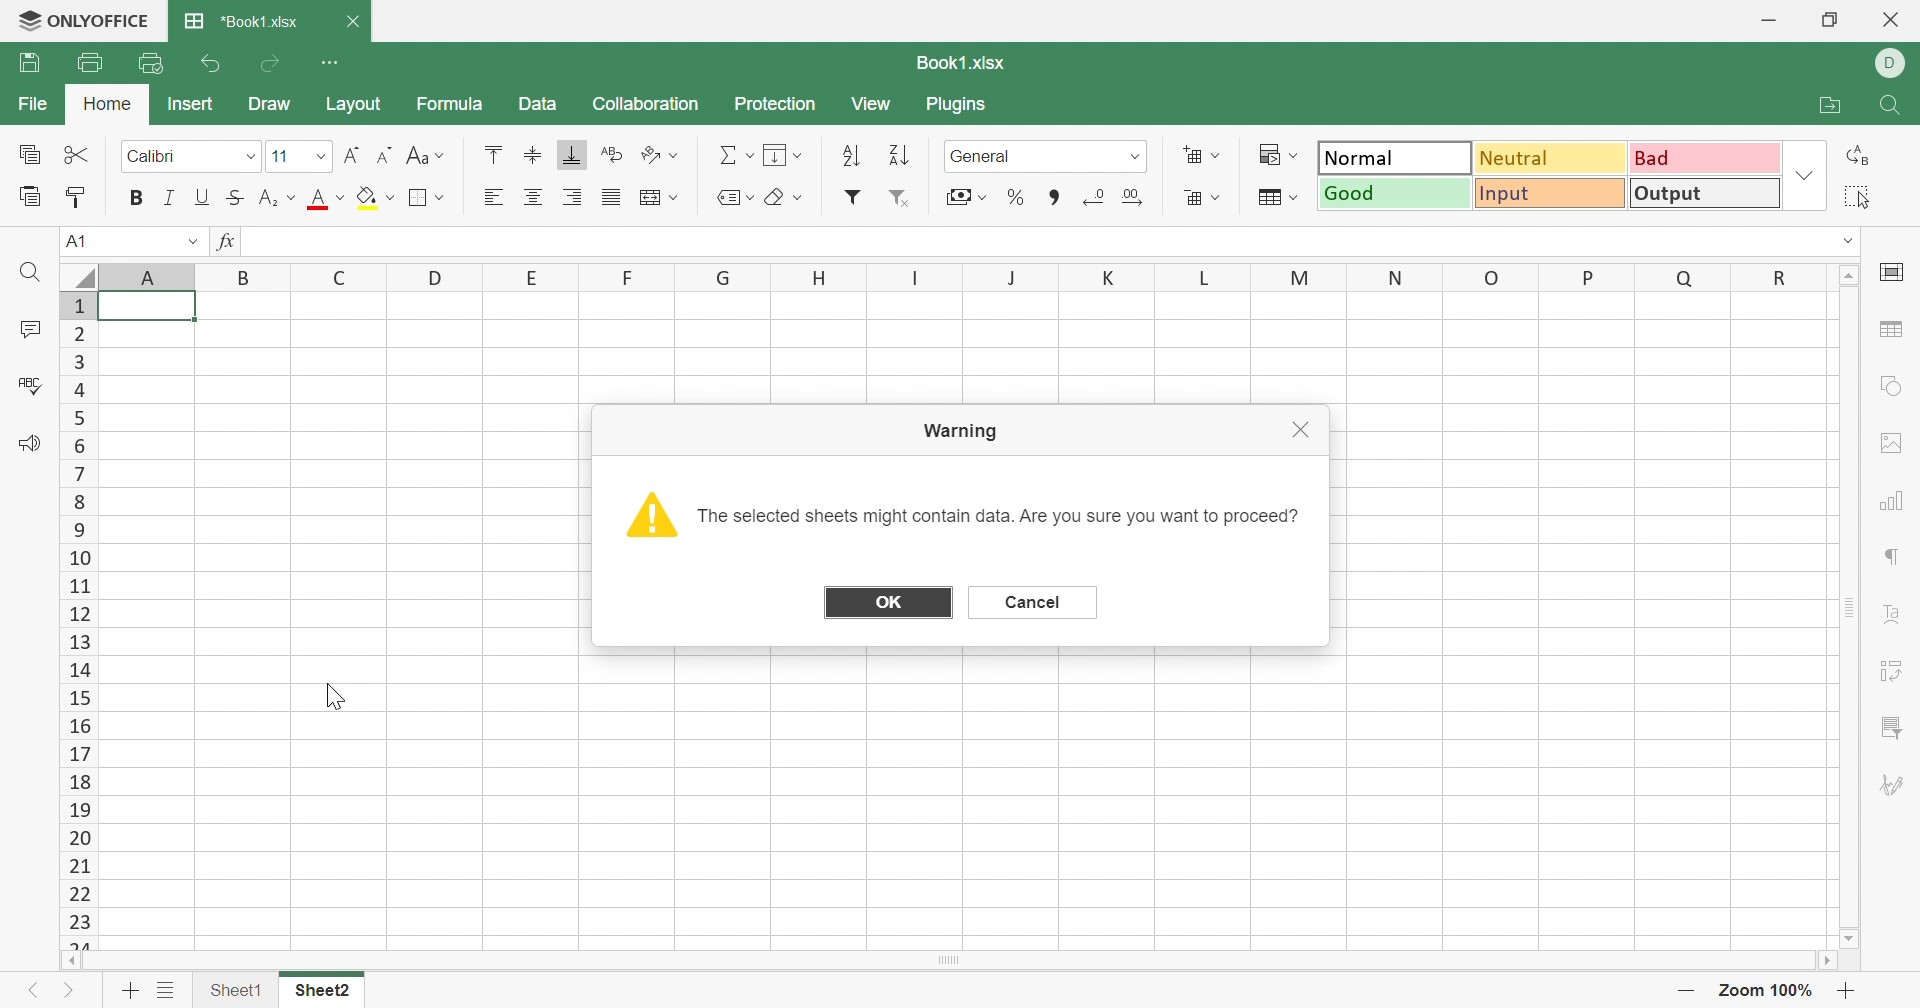 The image size is (1920, 1008). What do you see at coordinates (947, 276) in the screenshot?
I see `Column letters` at bounding box center [947, 276].